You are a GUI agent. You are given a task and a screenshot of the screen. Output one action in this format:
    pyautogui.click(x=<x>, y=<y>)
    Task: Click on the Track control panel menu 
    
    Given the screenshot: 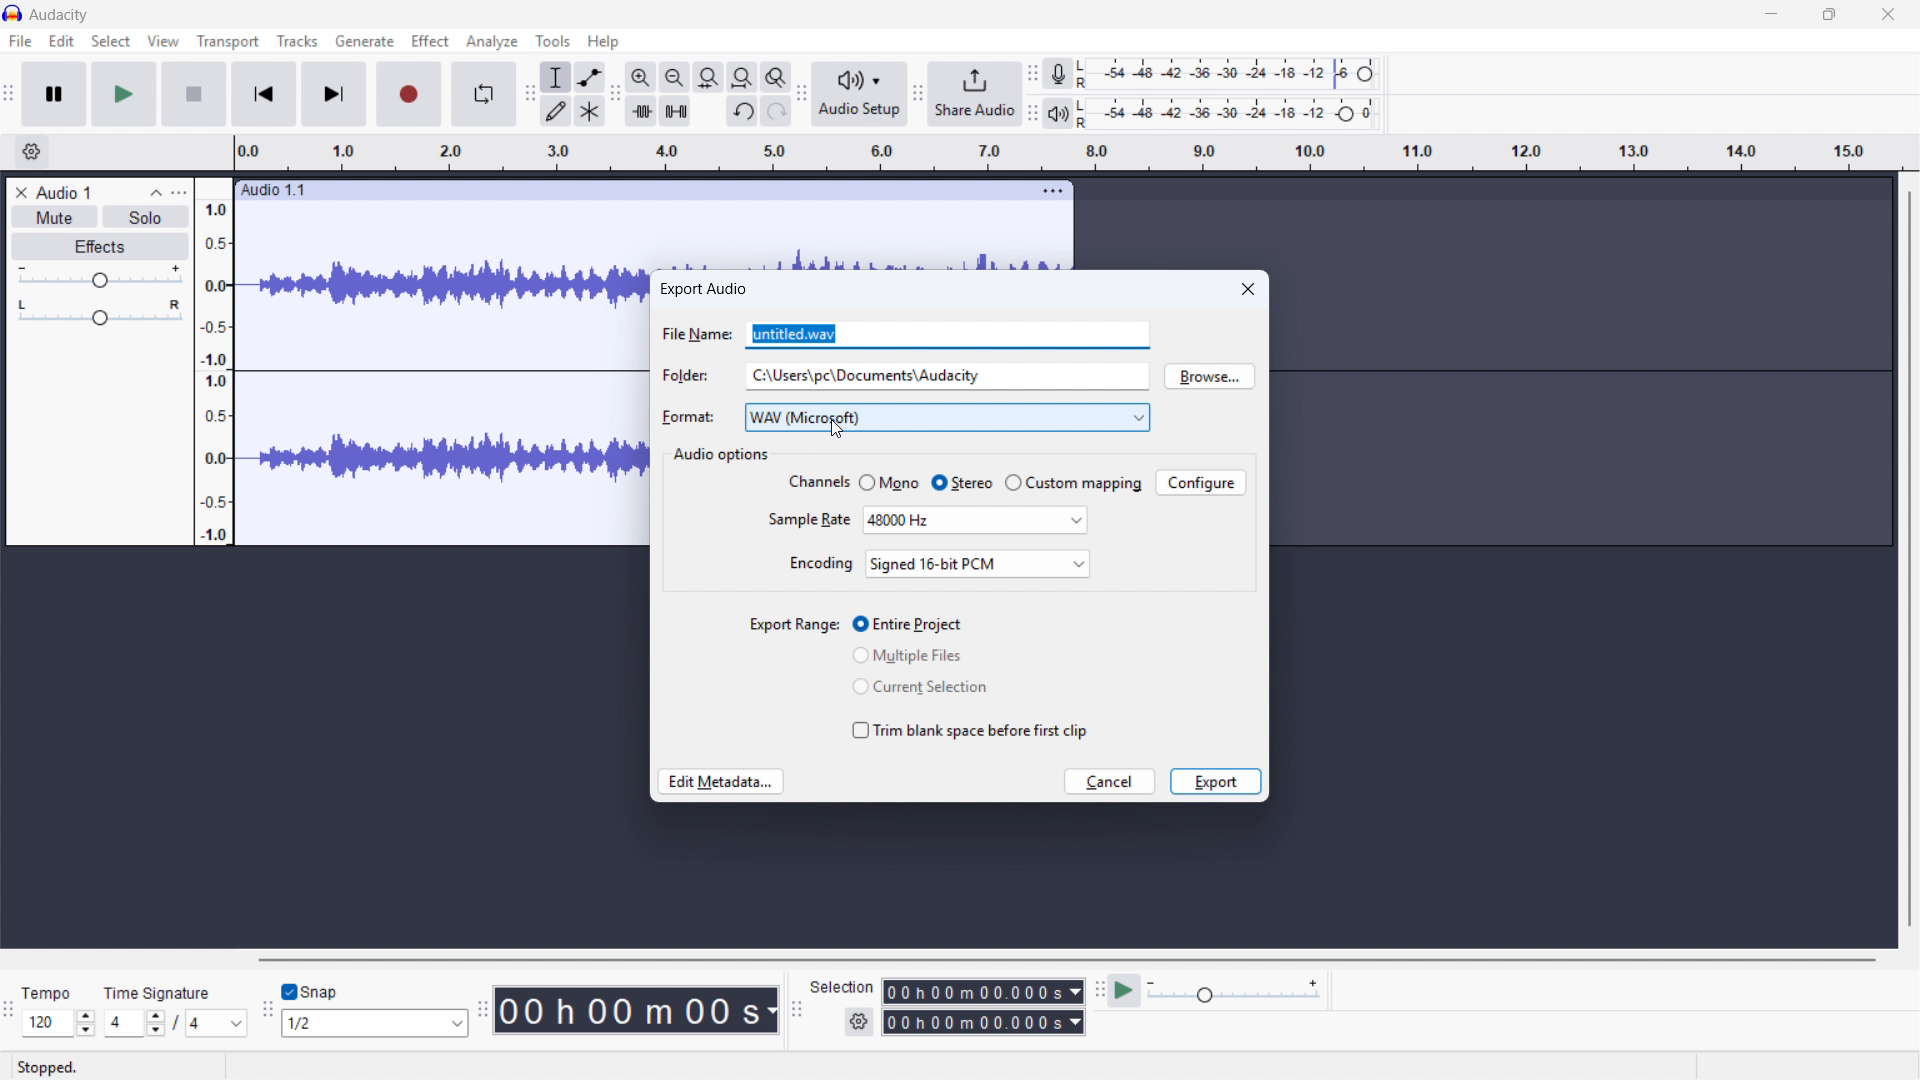 What is the action you would take?
    pyautogui.click(x=179, y=193)
    